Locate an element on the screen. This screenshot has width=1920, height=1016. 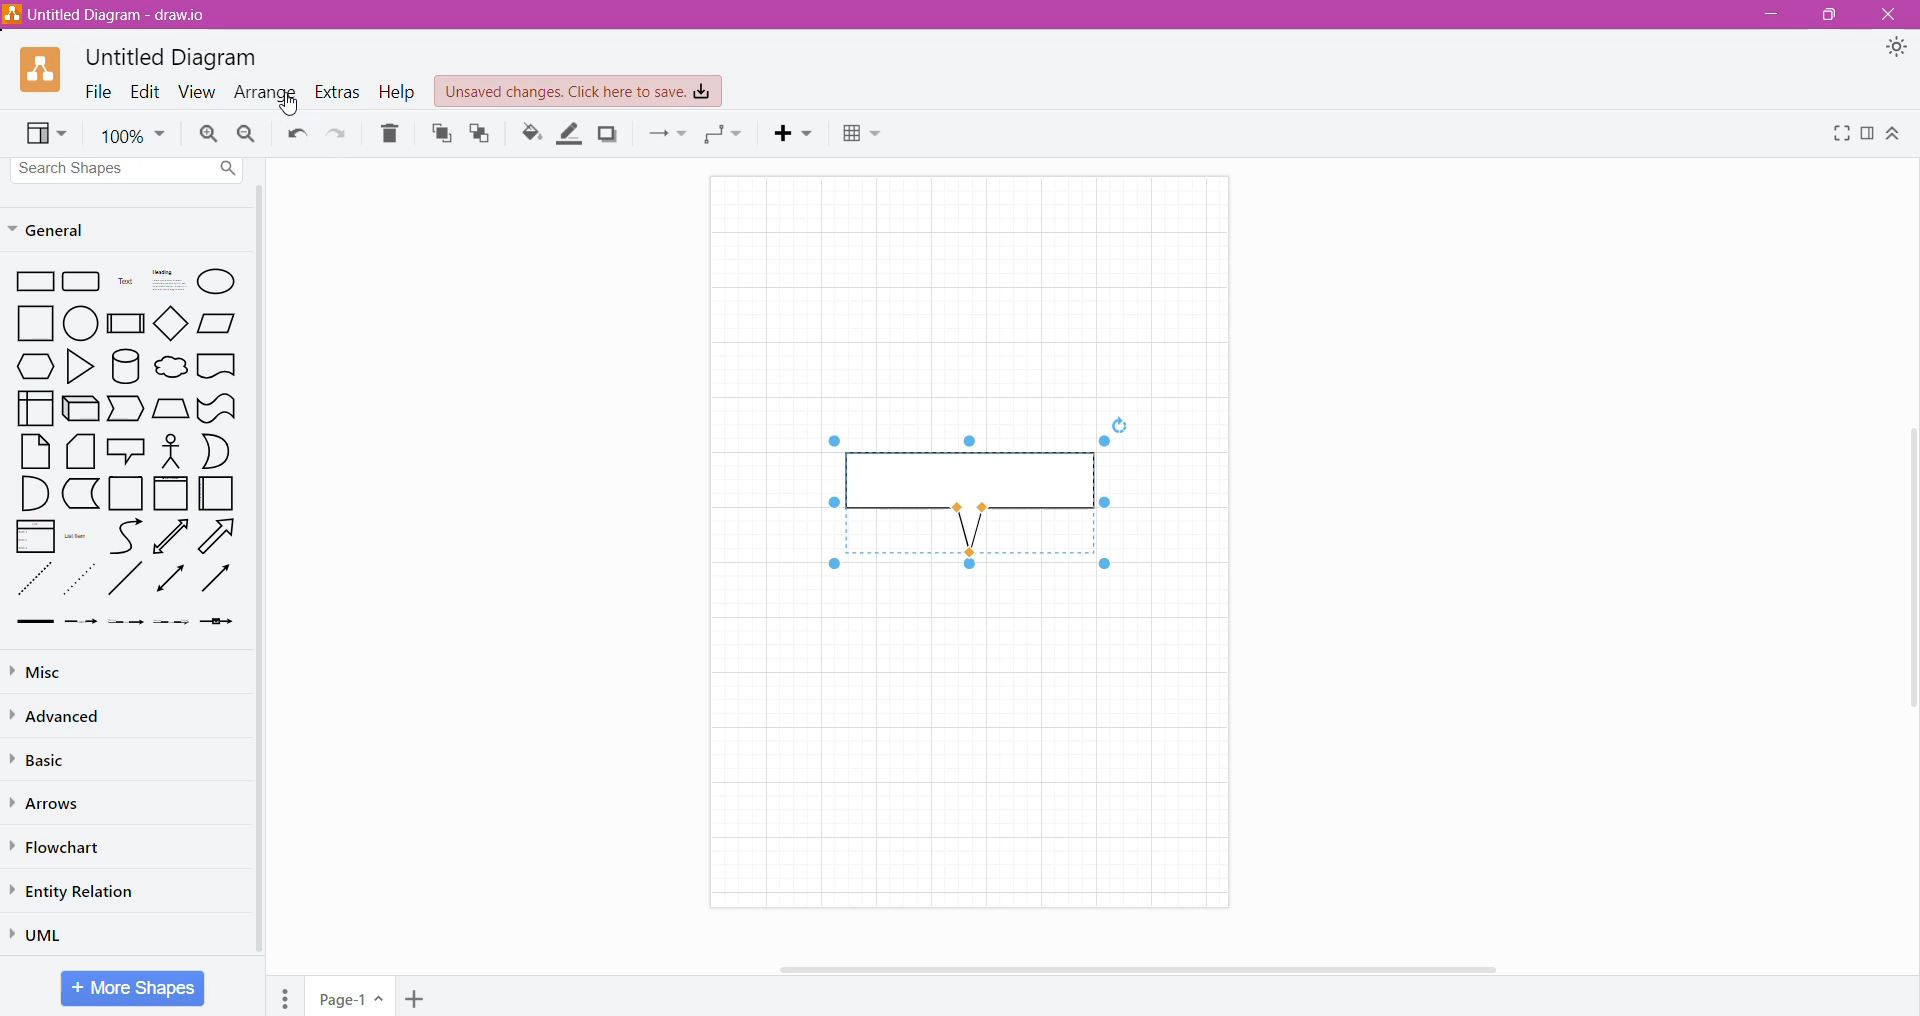
Close is located at coordinates (1891, 15).